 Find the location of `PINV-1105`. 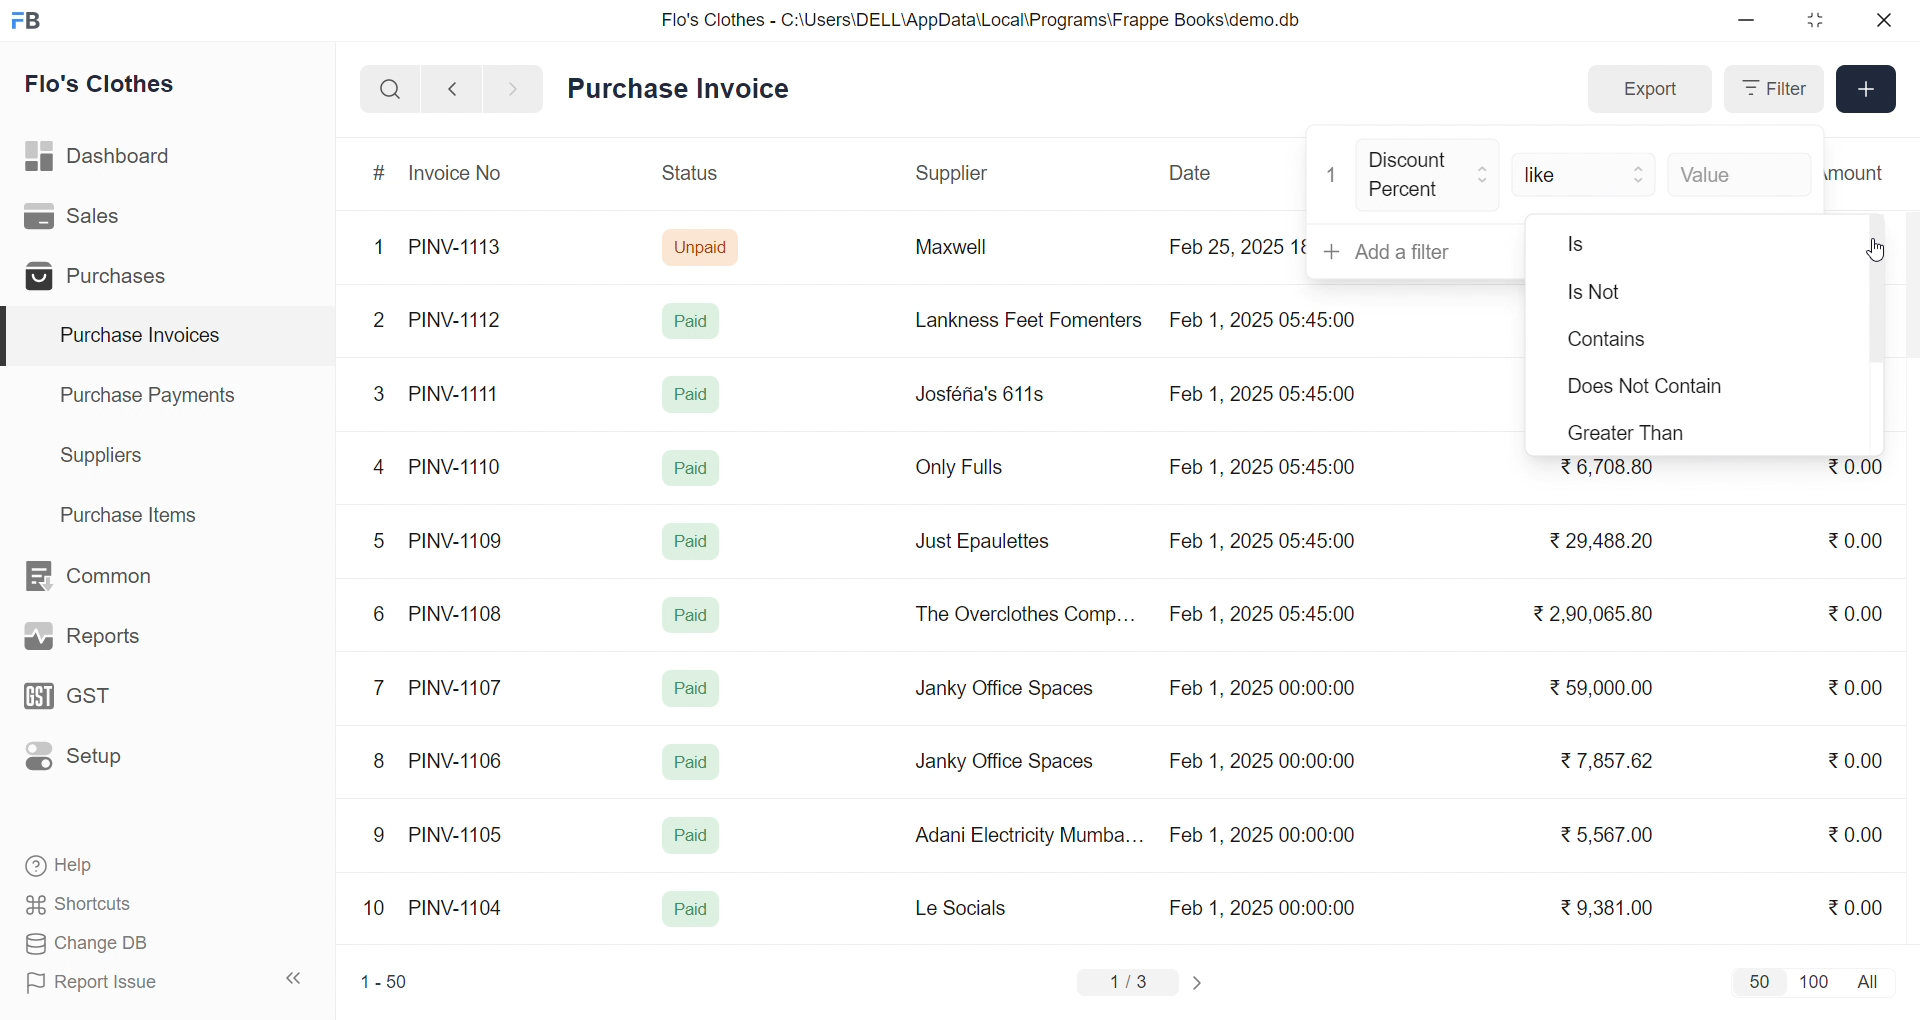

PINV-1105 is located at coordinates (460, 834).